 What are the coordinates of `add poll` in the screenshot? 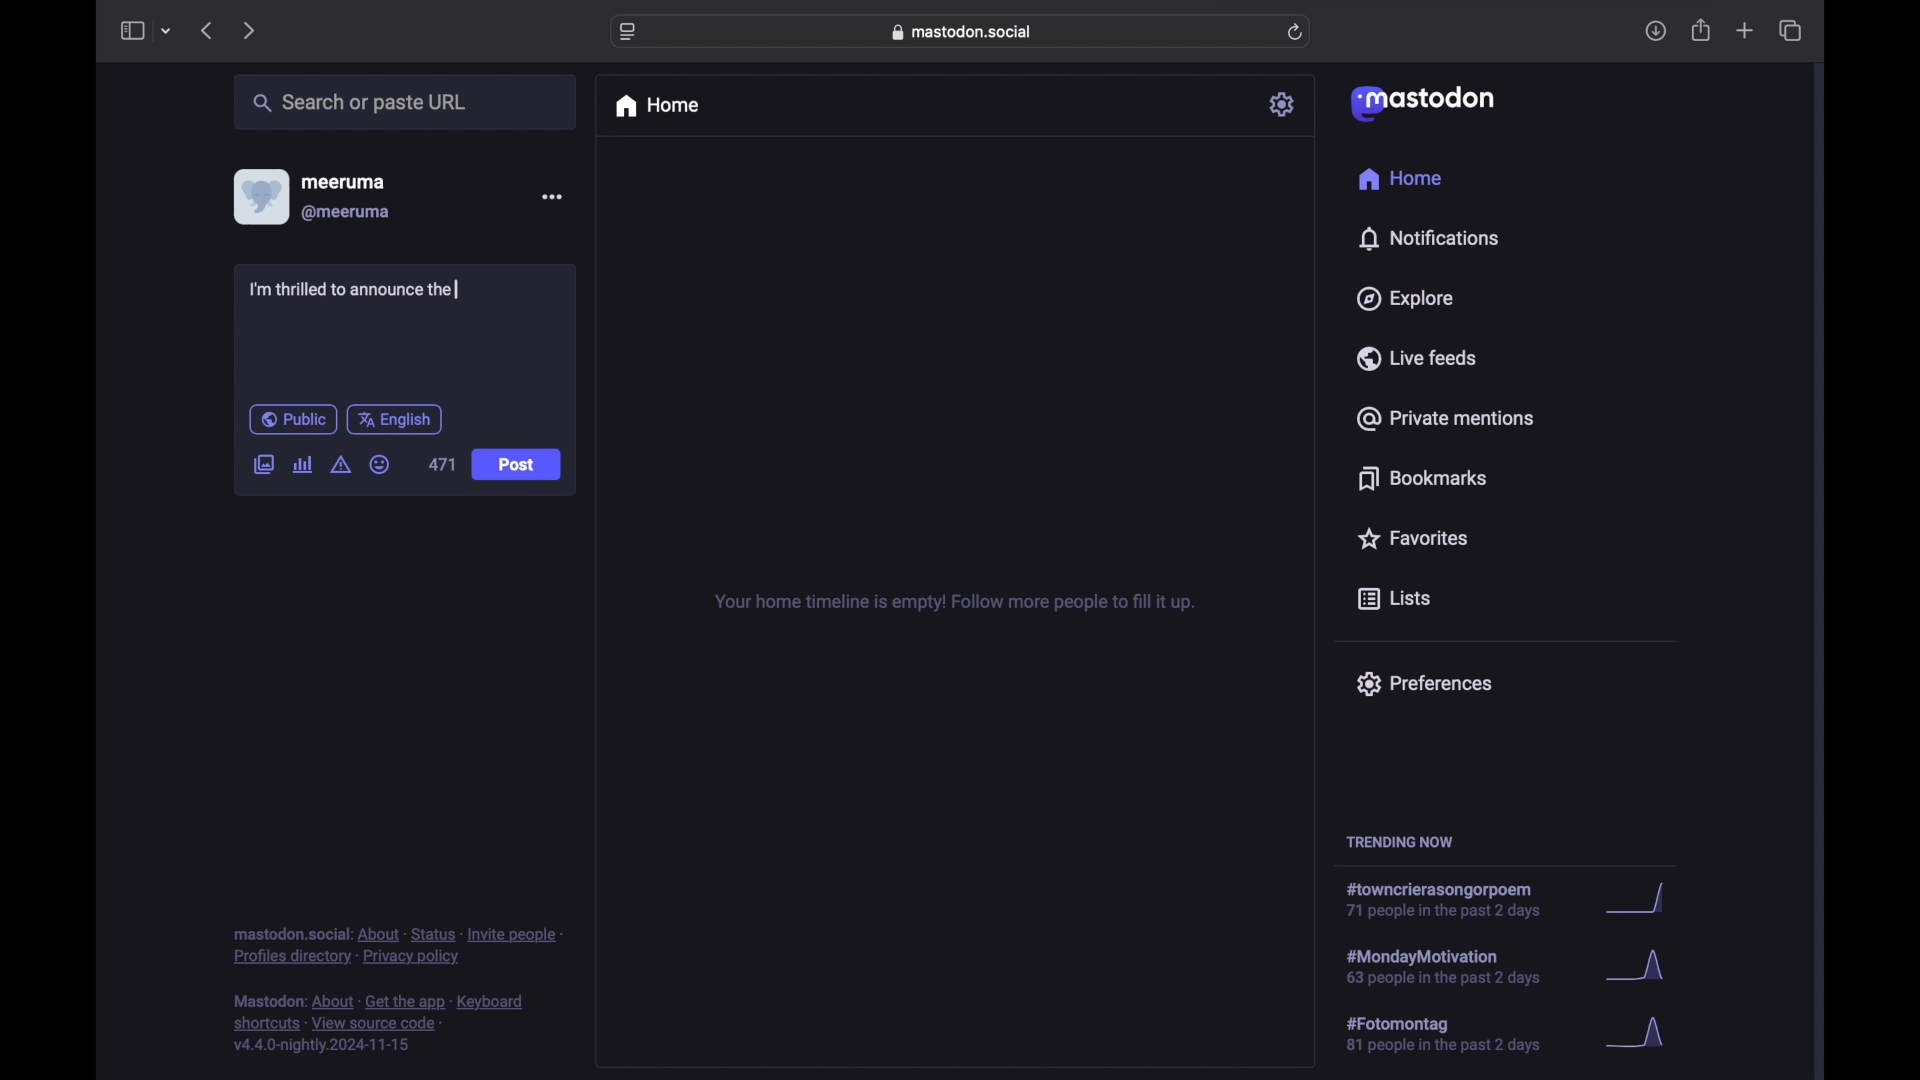 It's located at (304, 465).